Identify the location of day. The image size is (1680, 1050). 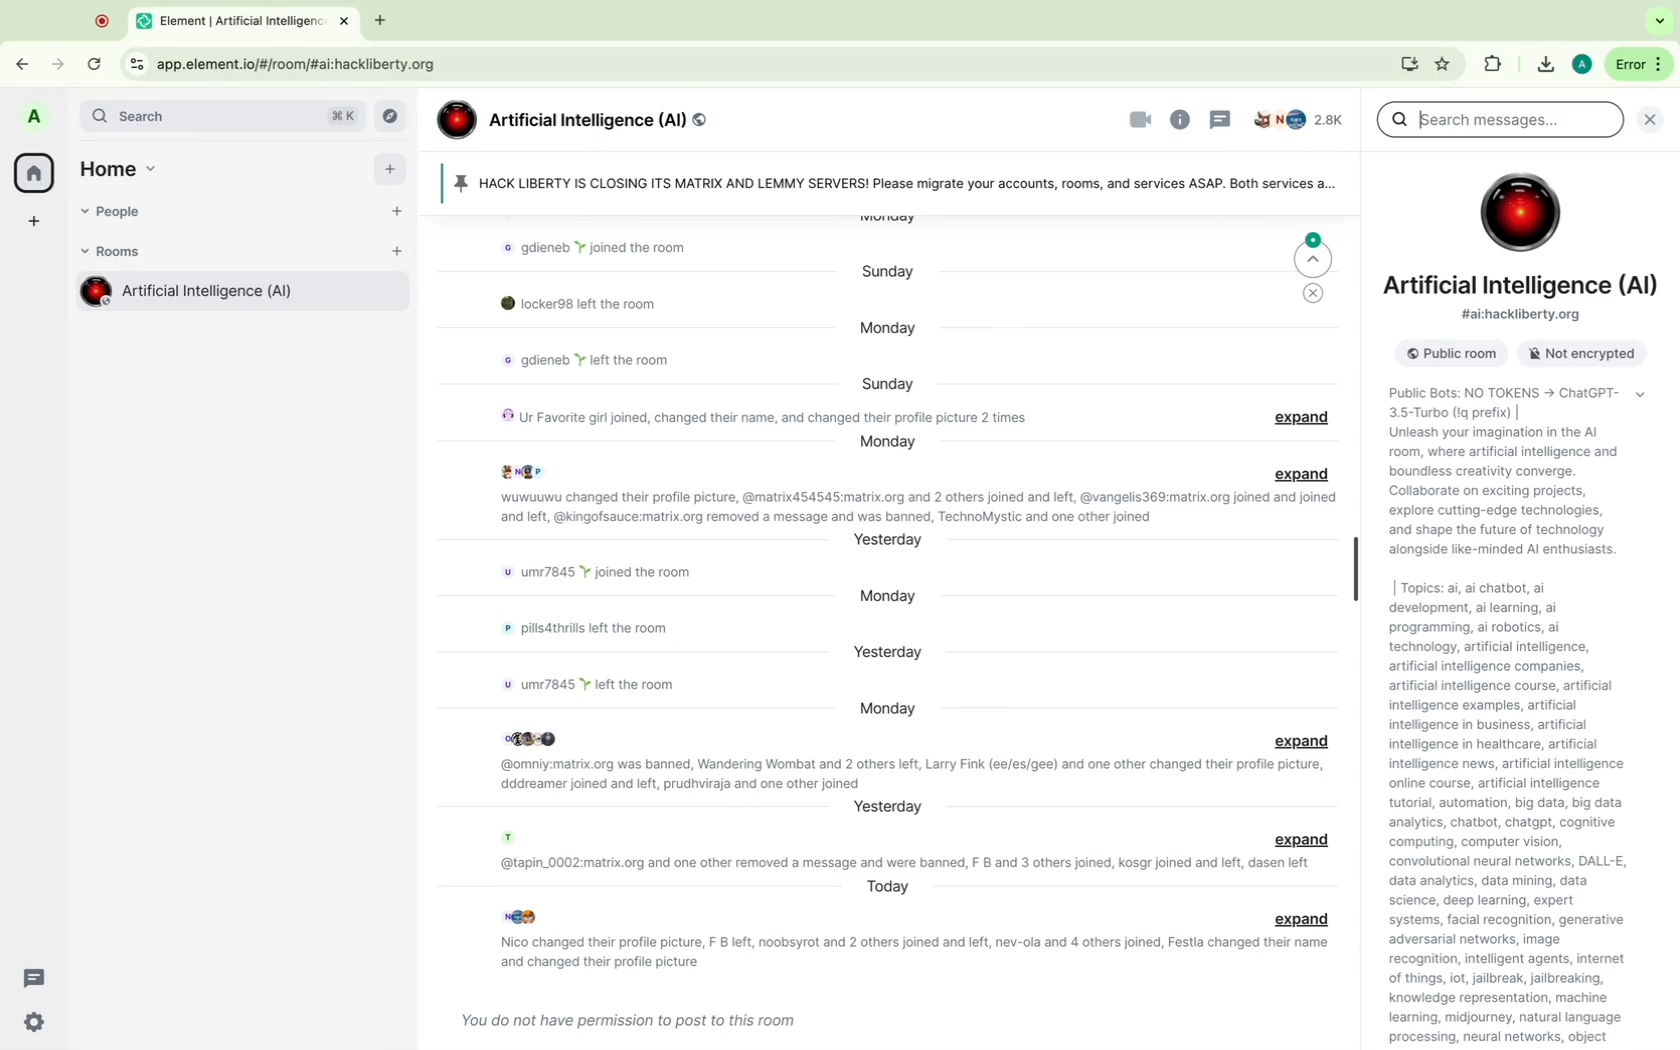
(890, 272).